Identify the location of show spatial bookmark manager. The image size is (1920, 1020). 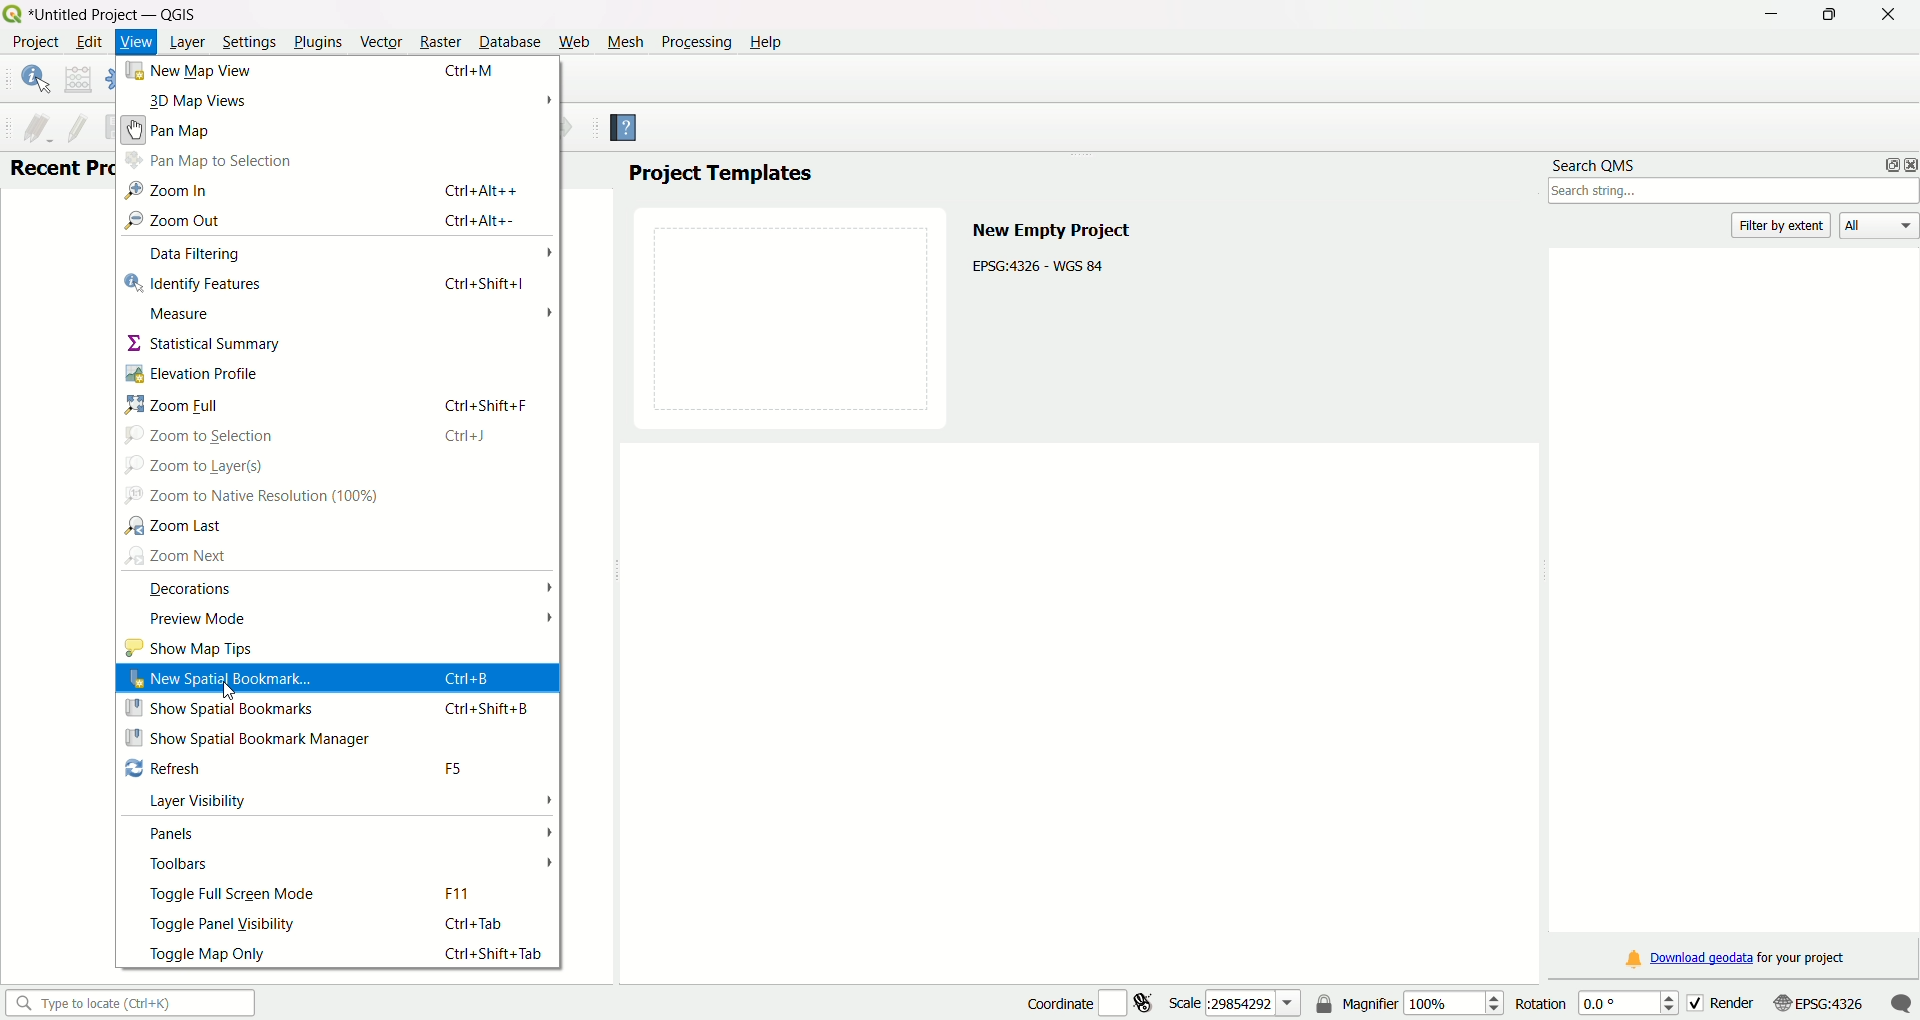
(252, 736).